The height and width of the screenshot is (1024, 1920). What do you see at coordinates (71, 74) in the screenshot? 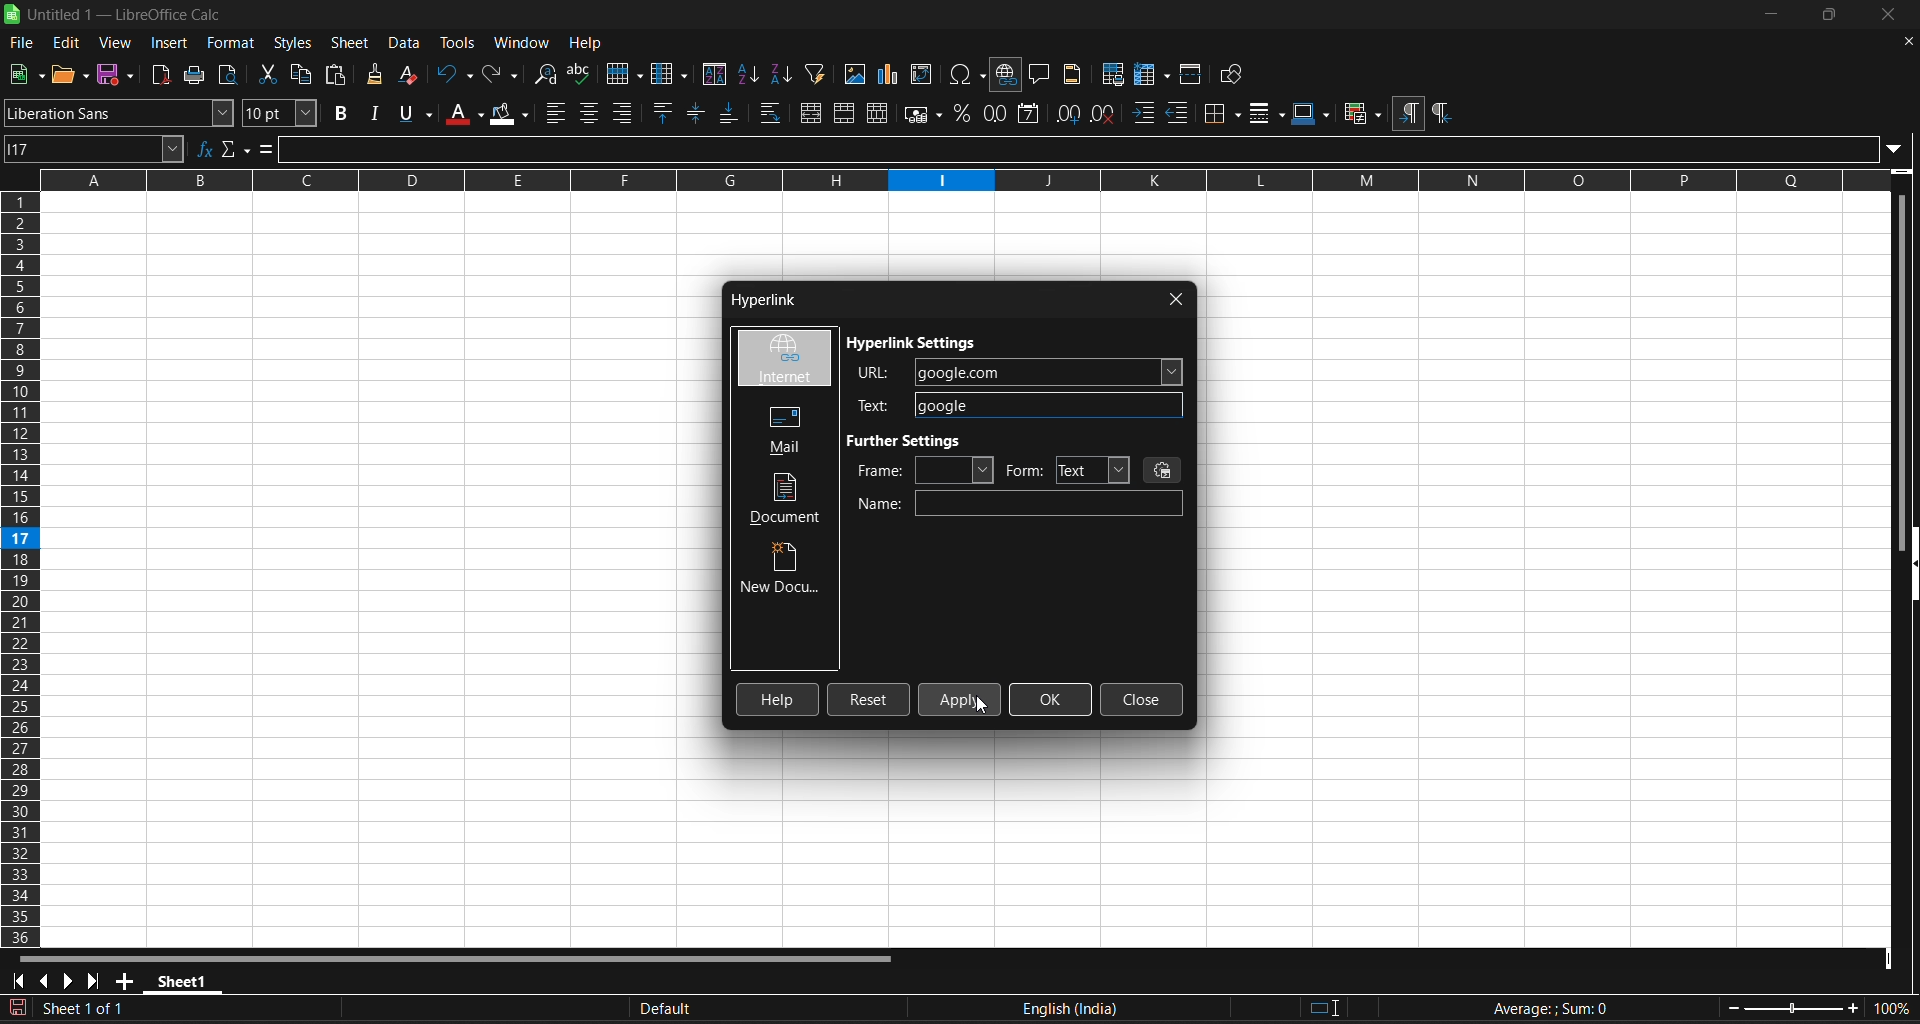
I see `new` at bounding box center [71, 74].